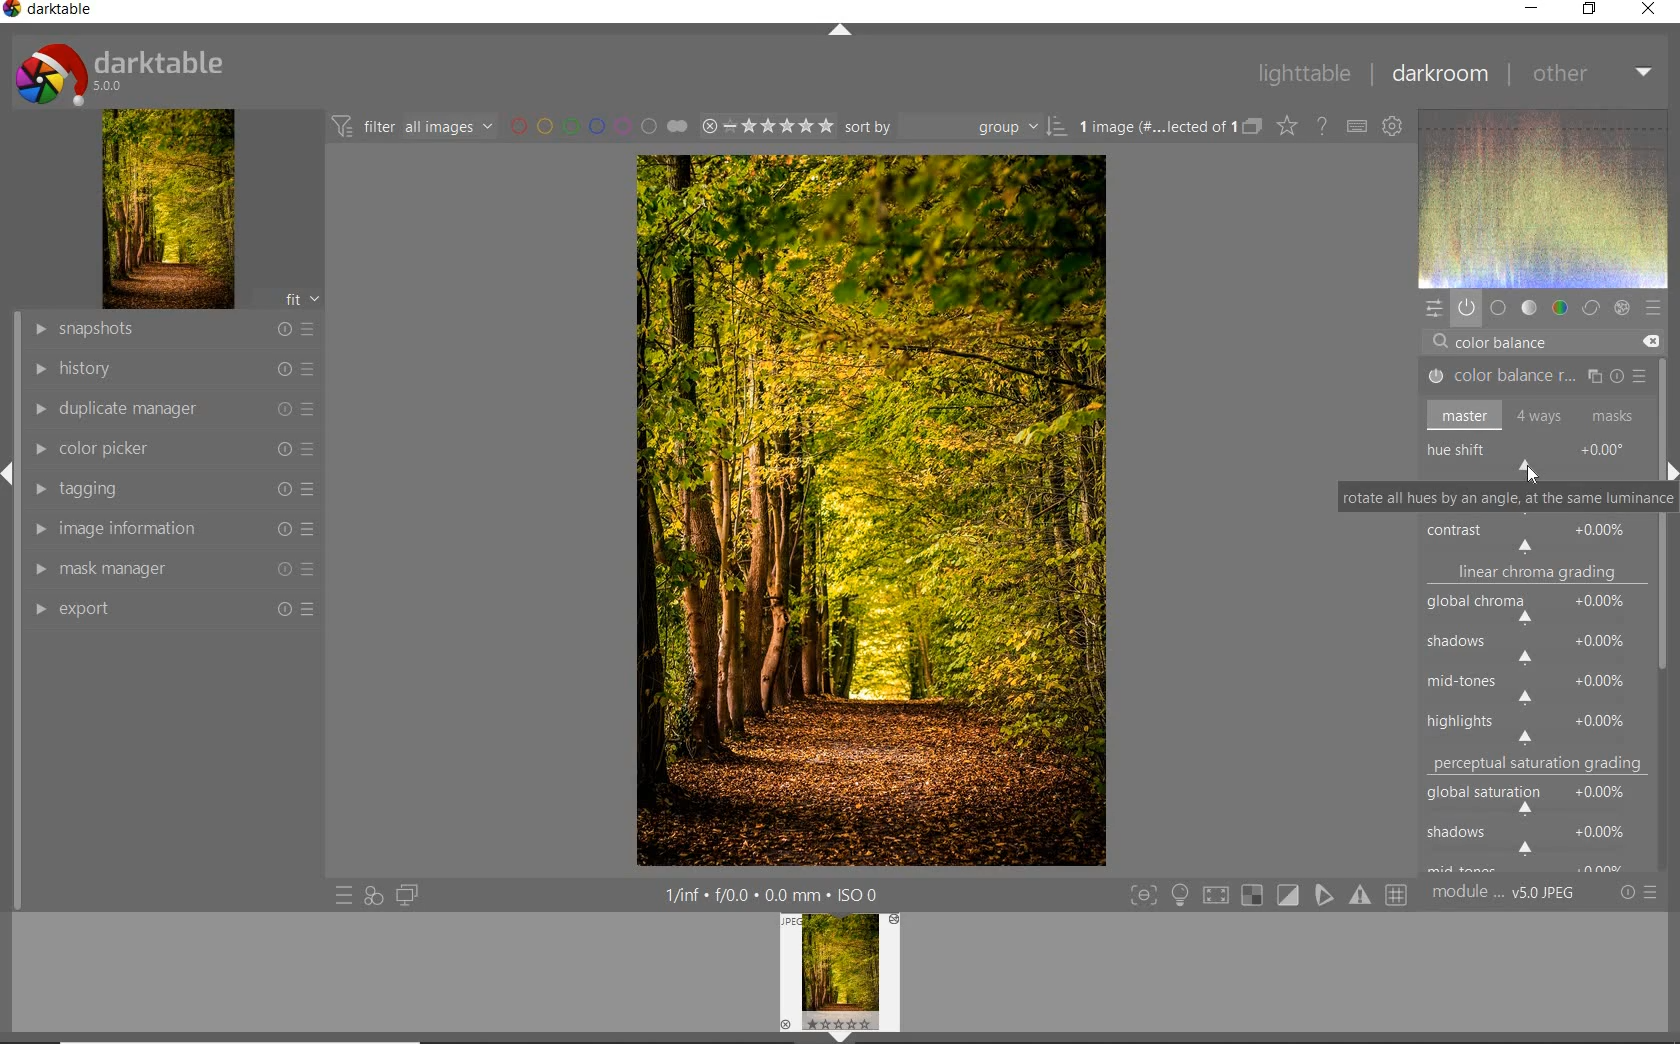 This screenshot has height=1044, width=1680. What do you see at coordinates (1264, 895) in the screenshot?
I see `toggle modes` at bounding box center [1264, 895].